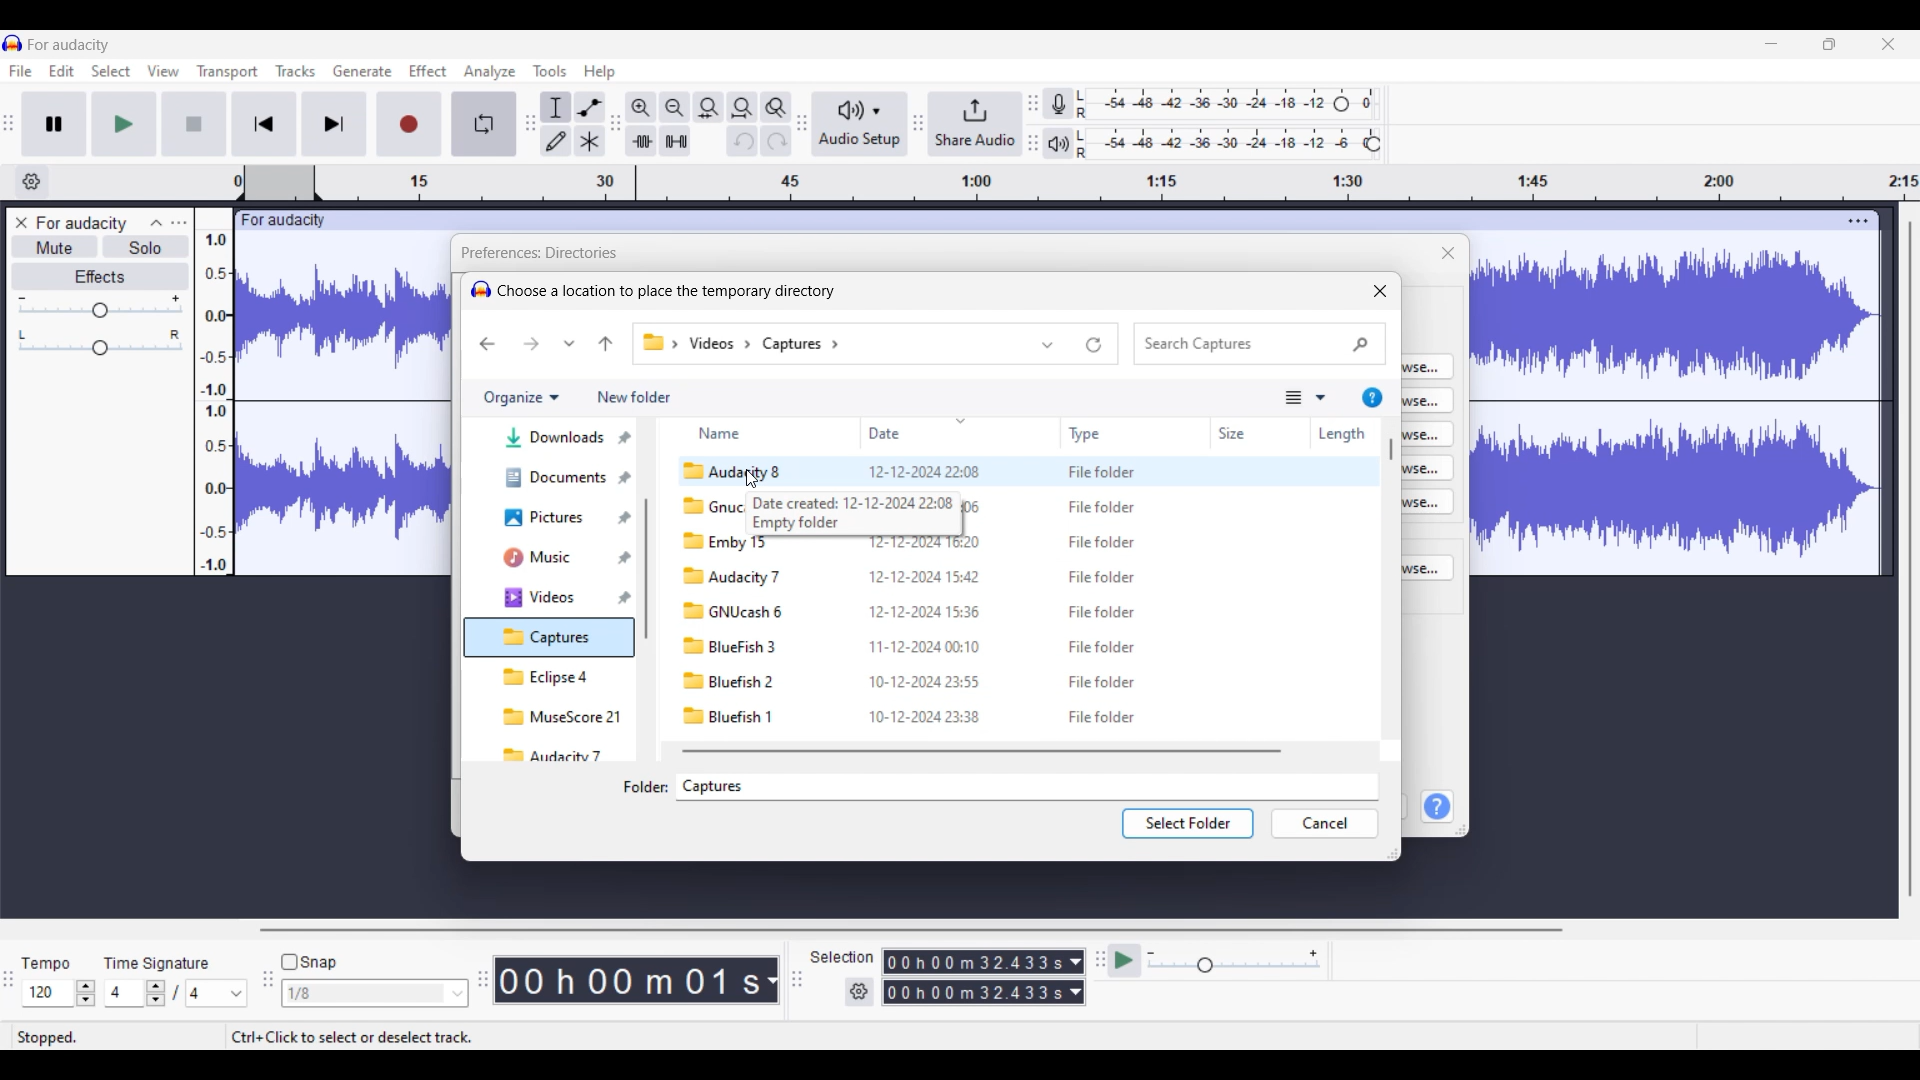 This screenshot has height=1080, width=1920. What do you see at coordinates (1234, 960) in the screenshot?
I see `Playback speed scale` at bounding box center [1234, 960].